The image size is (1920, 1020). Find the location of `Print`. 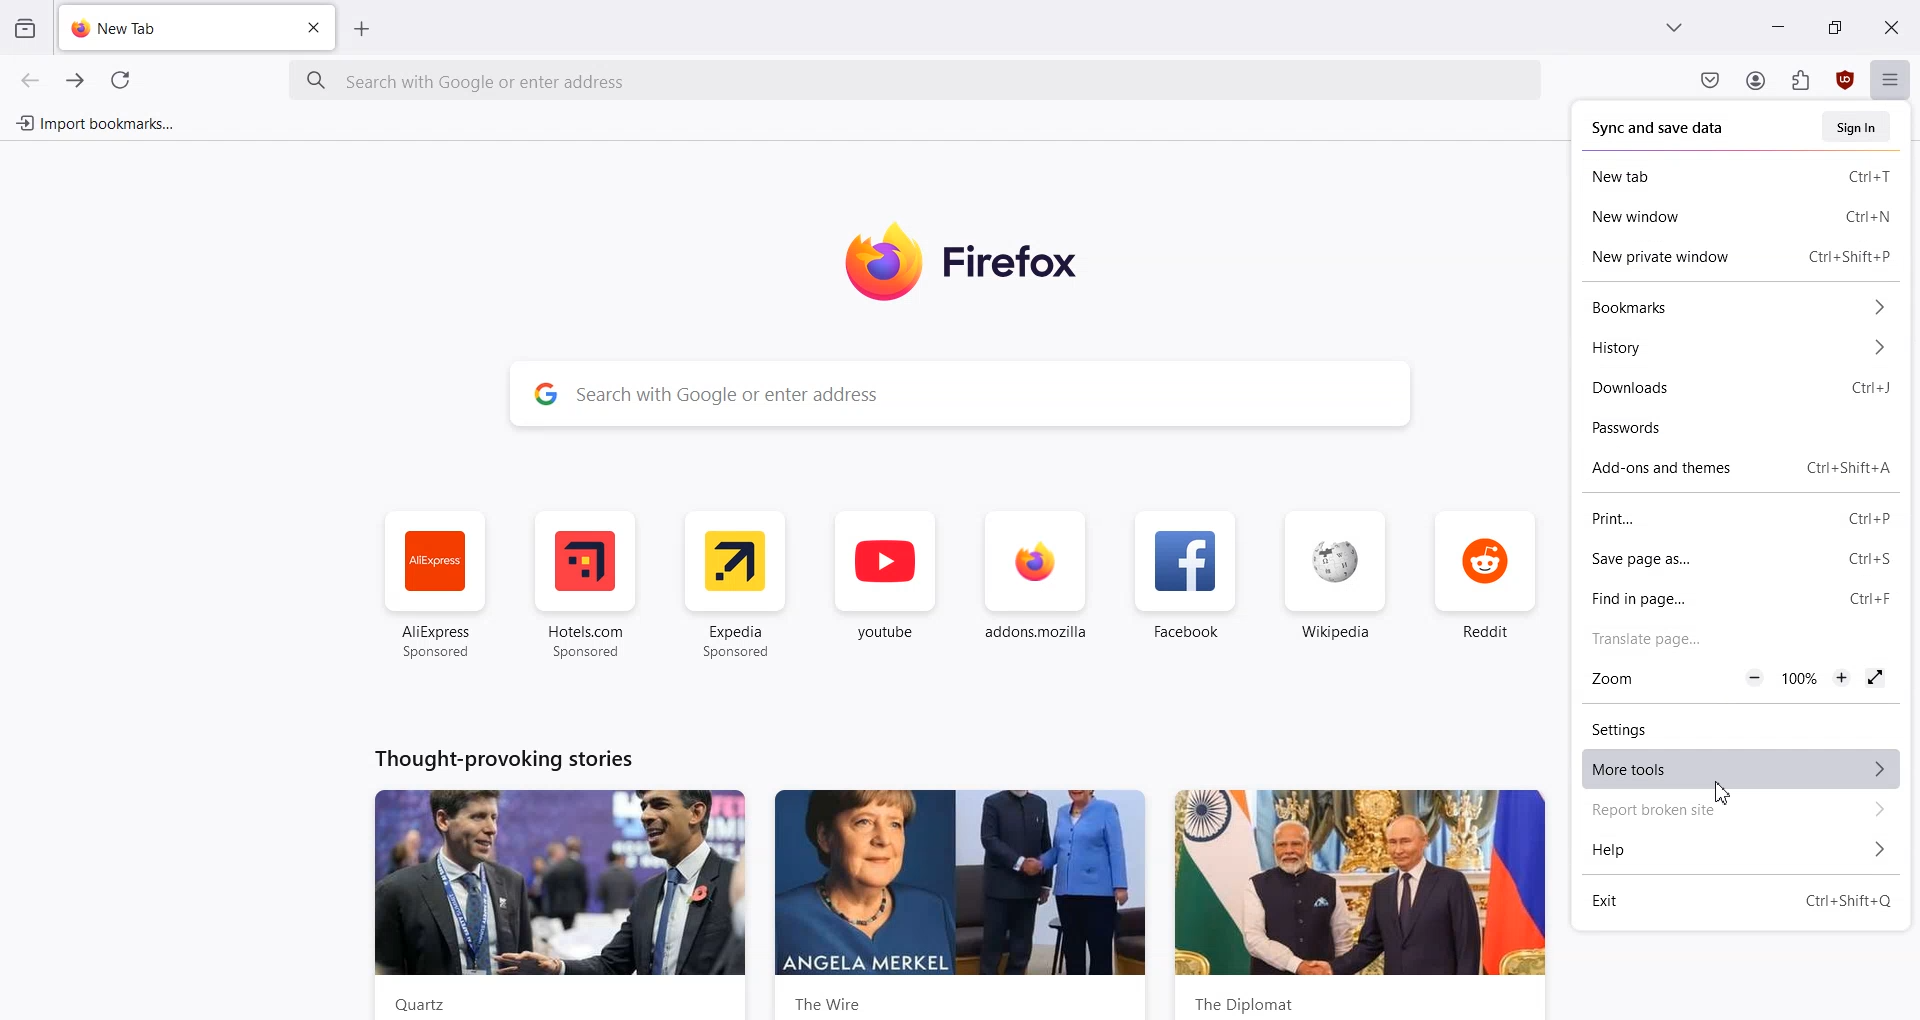

Print is located at coordinates (1694, 520).